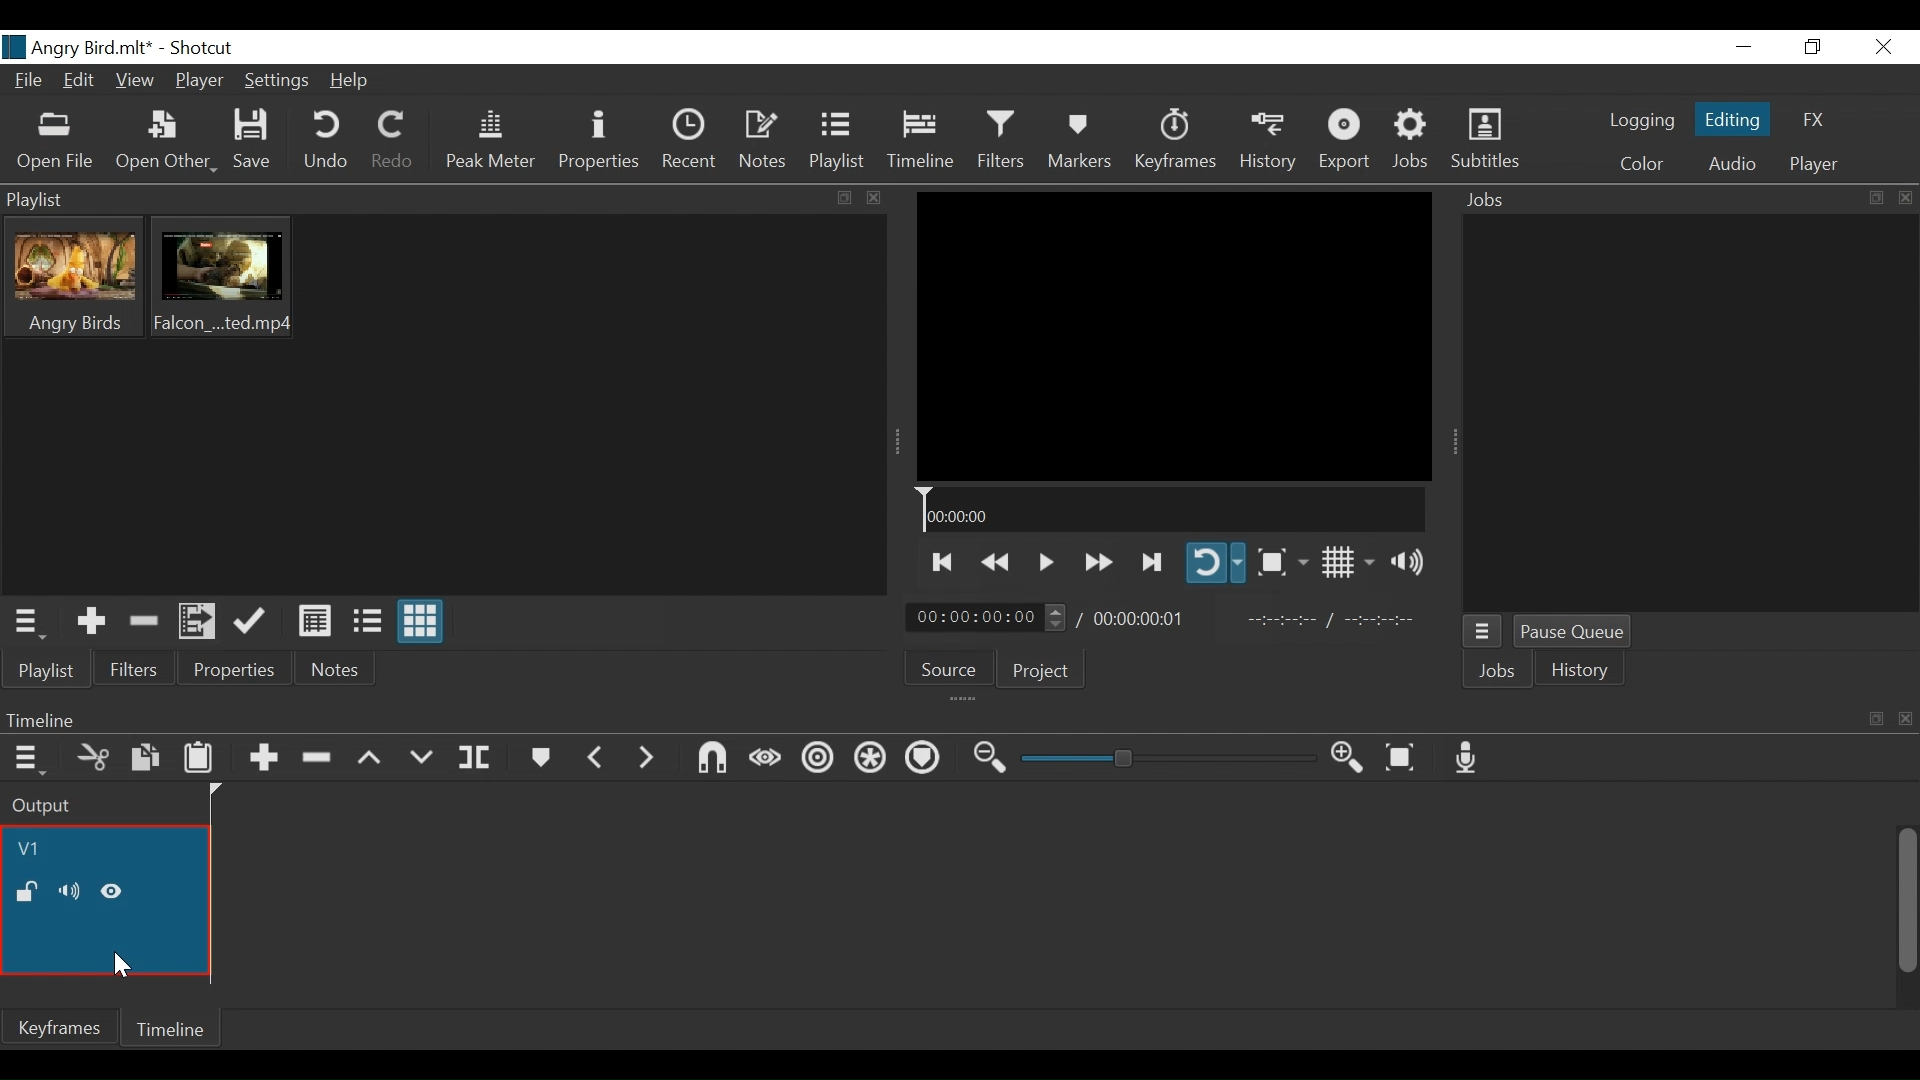 The image size is (1920, 1080). I want to click on Jobs, so click(1409, 141).